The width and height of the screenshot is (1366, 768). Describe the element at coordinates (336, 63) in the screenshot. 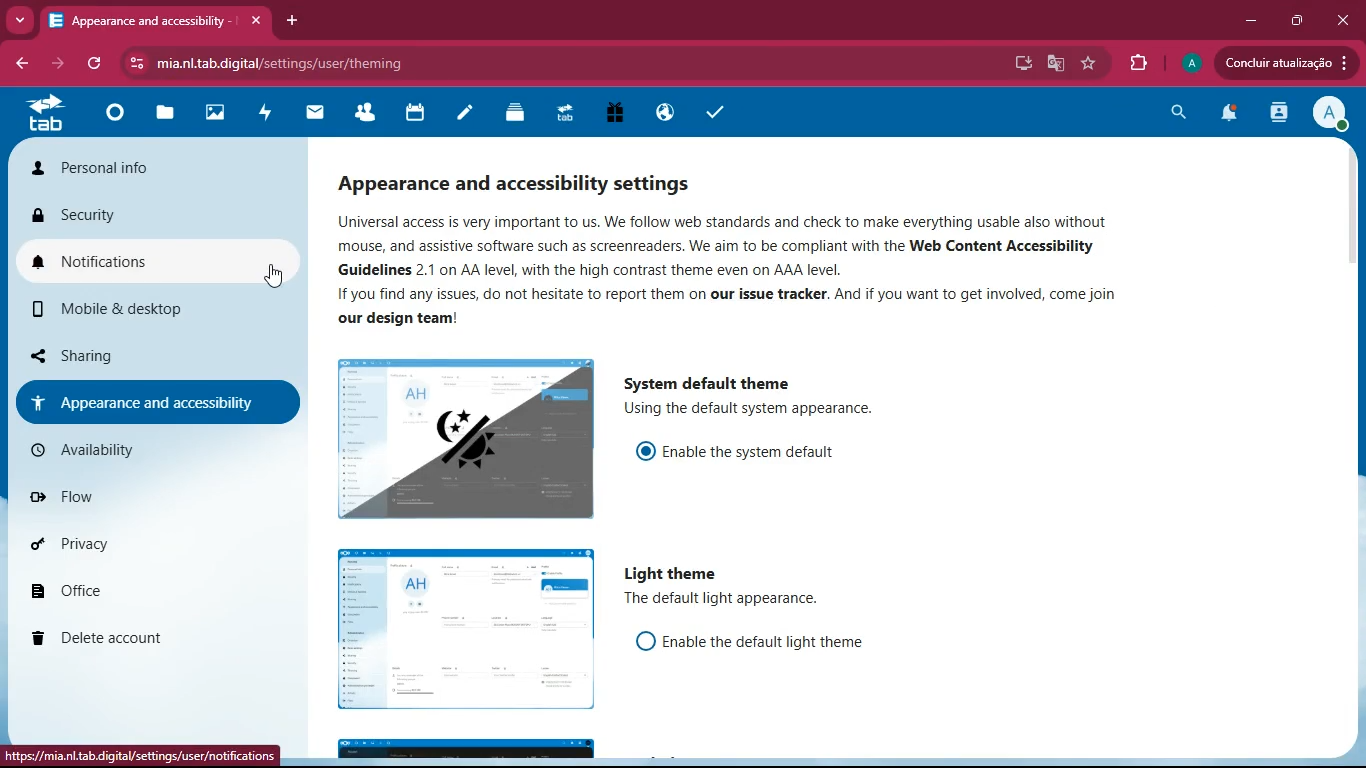

I see `url` at that location.